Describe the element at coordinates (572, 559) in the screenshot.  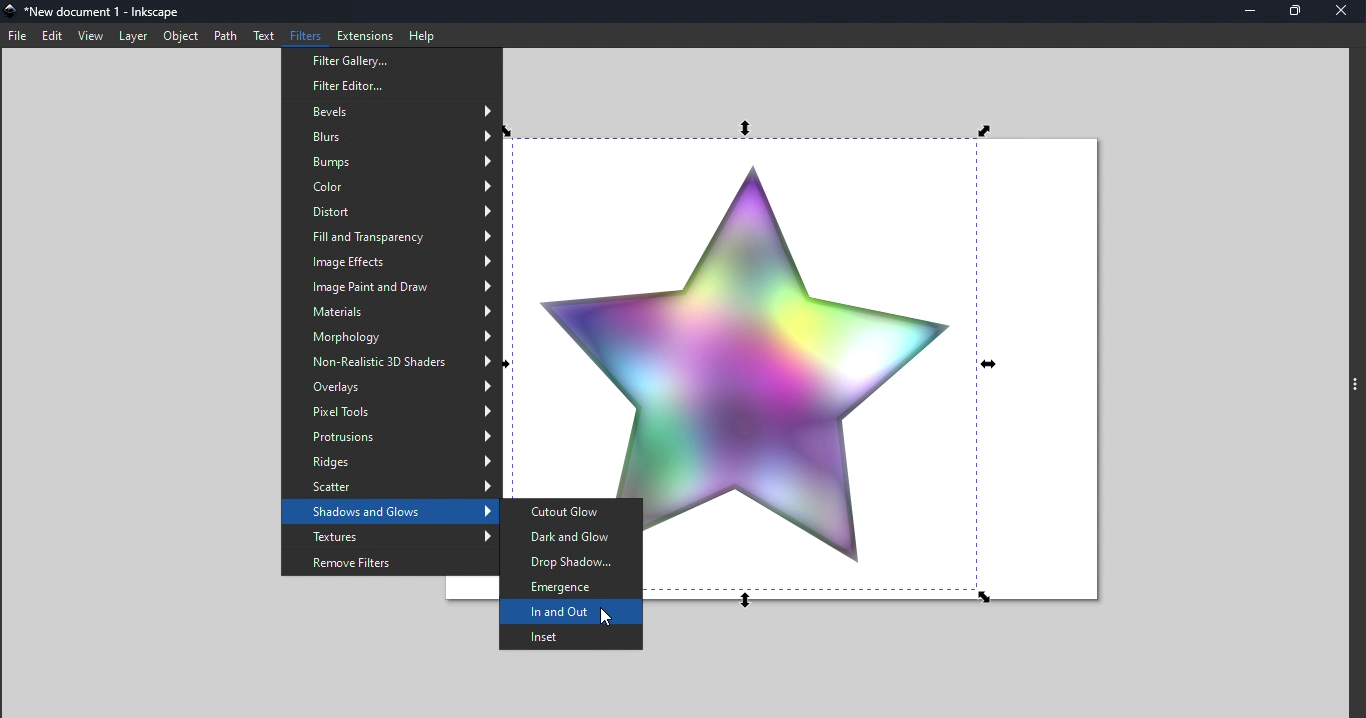
I see `Drop Shadow` at that location.